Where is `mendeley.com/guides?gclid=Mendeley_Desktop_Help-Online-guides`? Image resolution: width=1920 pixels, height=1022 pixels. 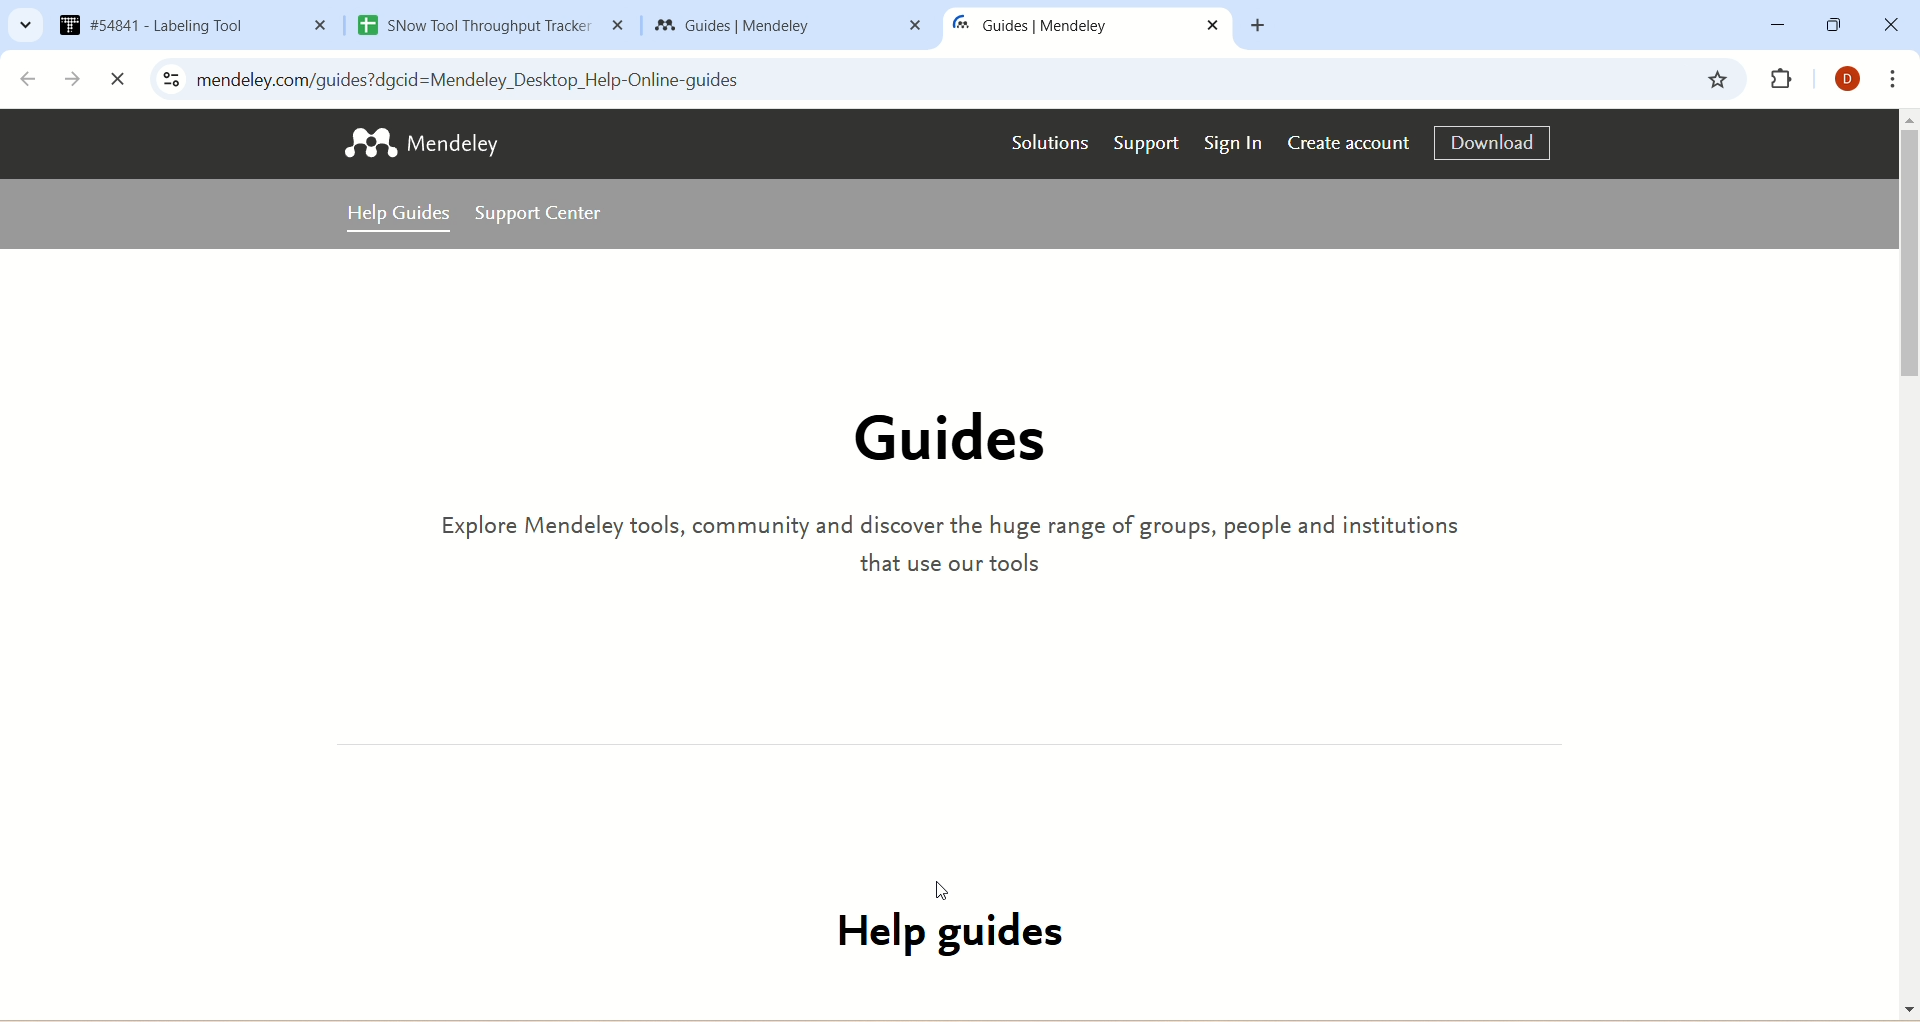
mendeley.com/guides?gclid=Mendeley_Desktop_Help-Online-guides is located at coordinates (921, 81).